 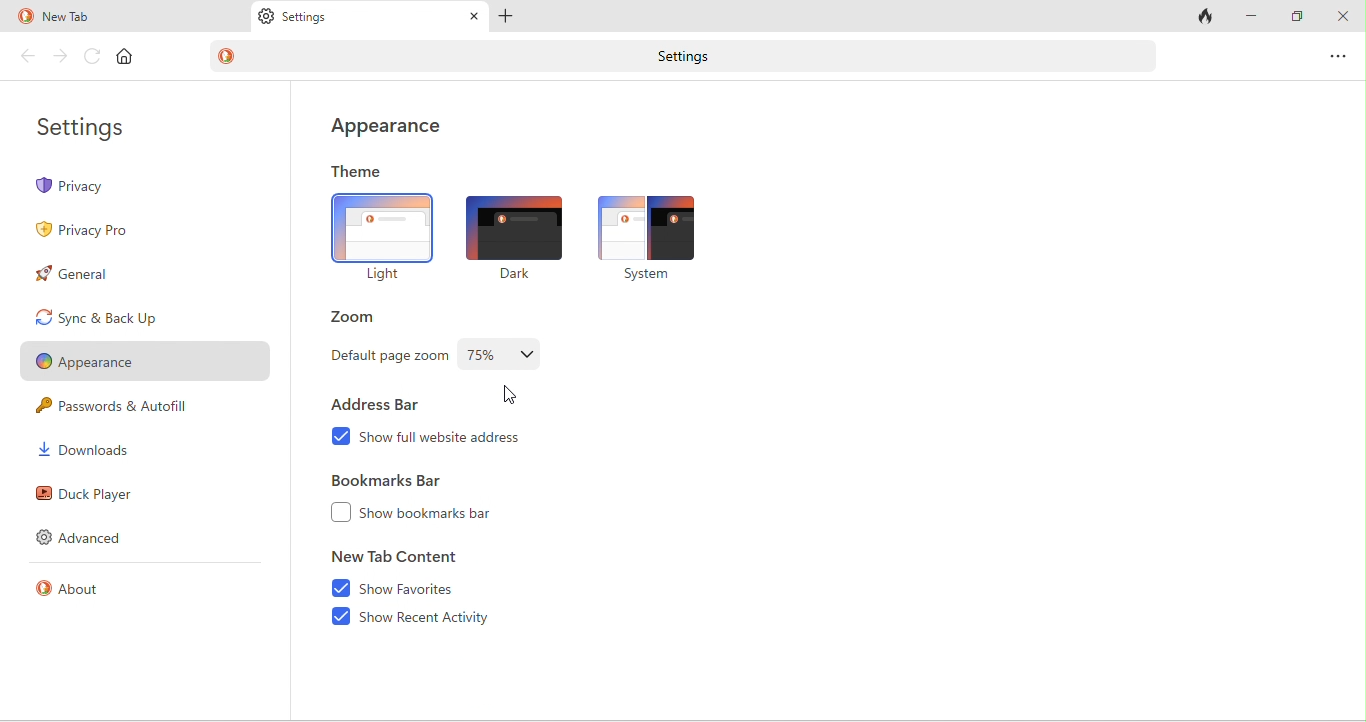 What do you see at coordinates (516, 234) in the screenshot?
I see `dark` at bounding box center [516, 234].